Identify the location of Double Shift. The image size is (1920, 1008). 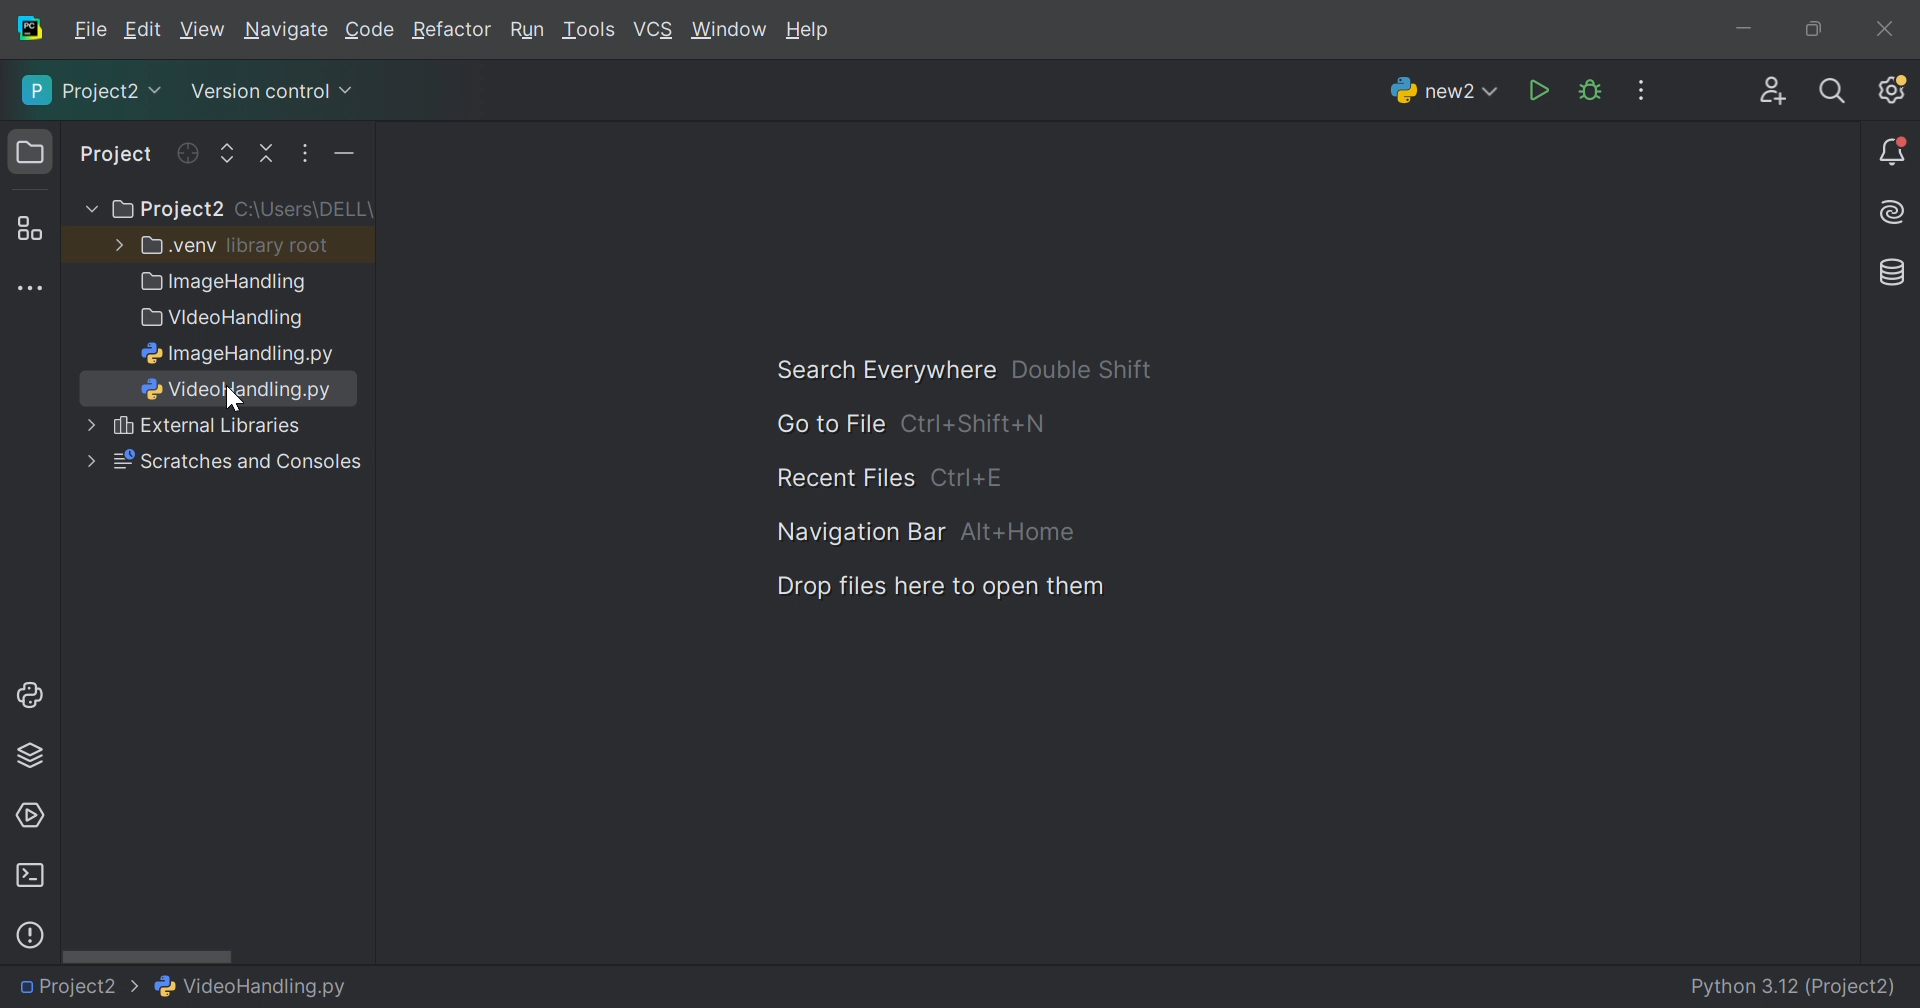
(1081, 369).